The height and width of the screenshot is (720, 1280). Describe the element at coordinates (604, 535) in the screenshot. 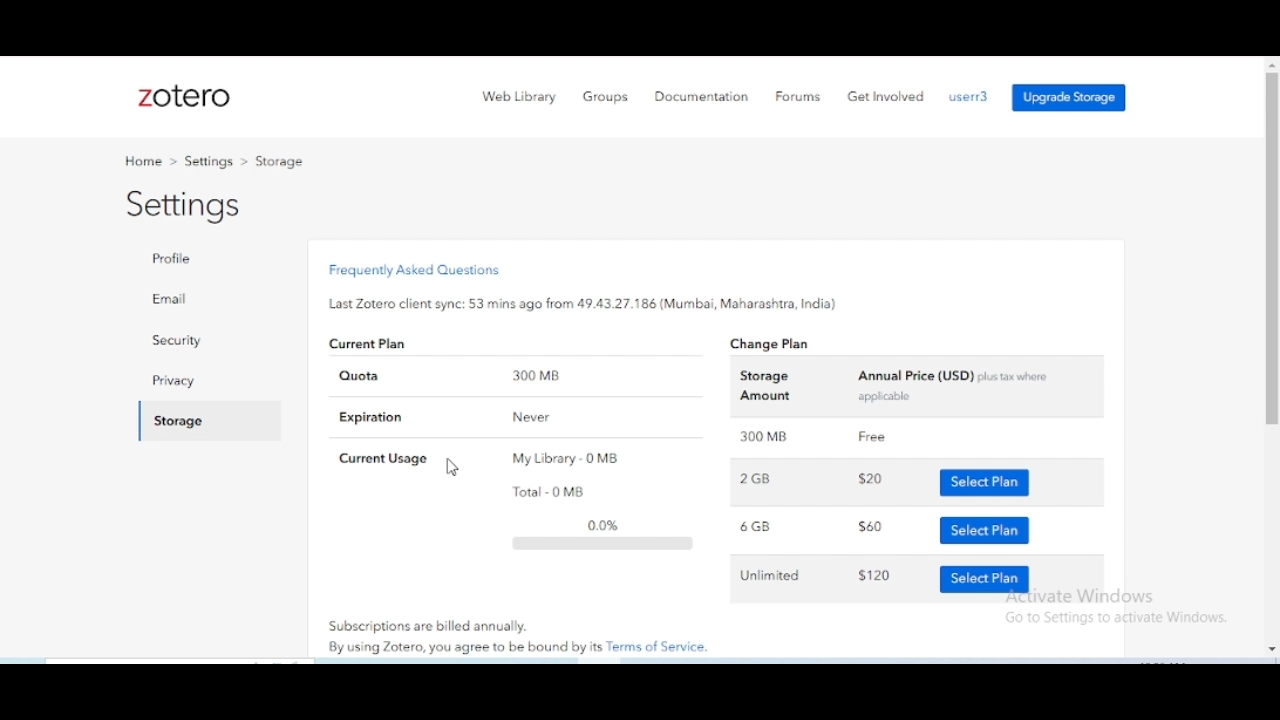

I see `0.0%` at that location.